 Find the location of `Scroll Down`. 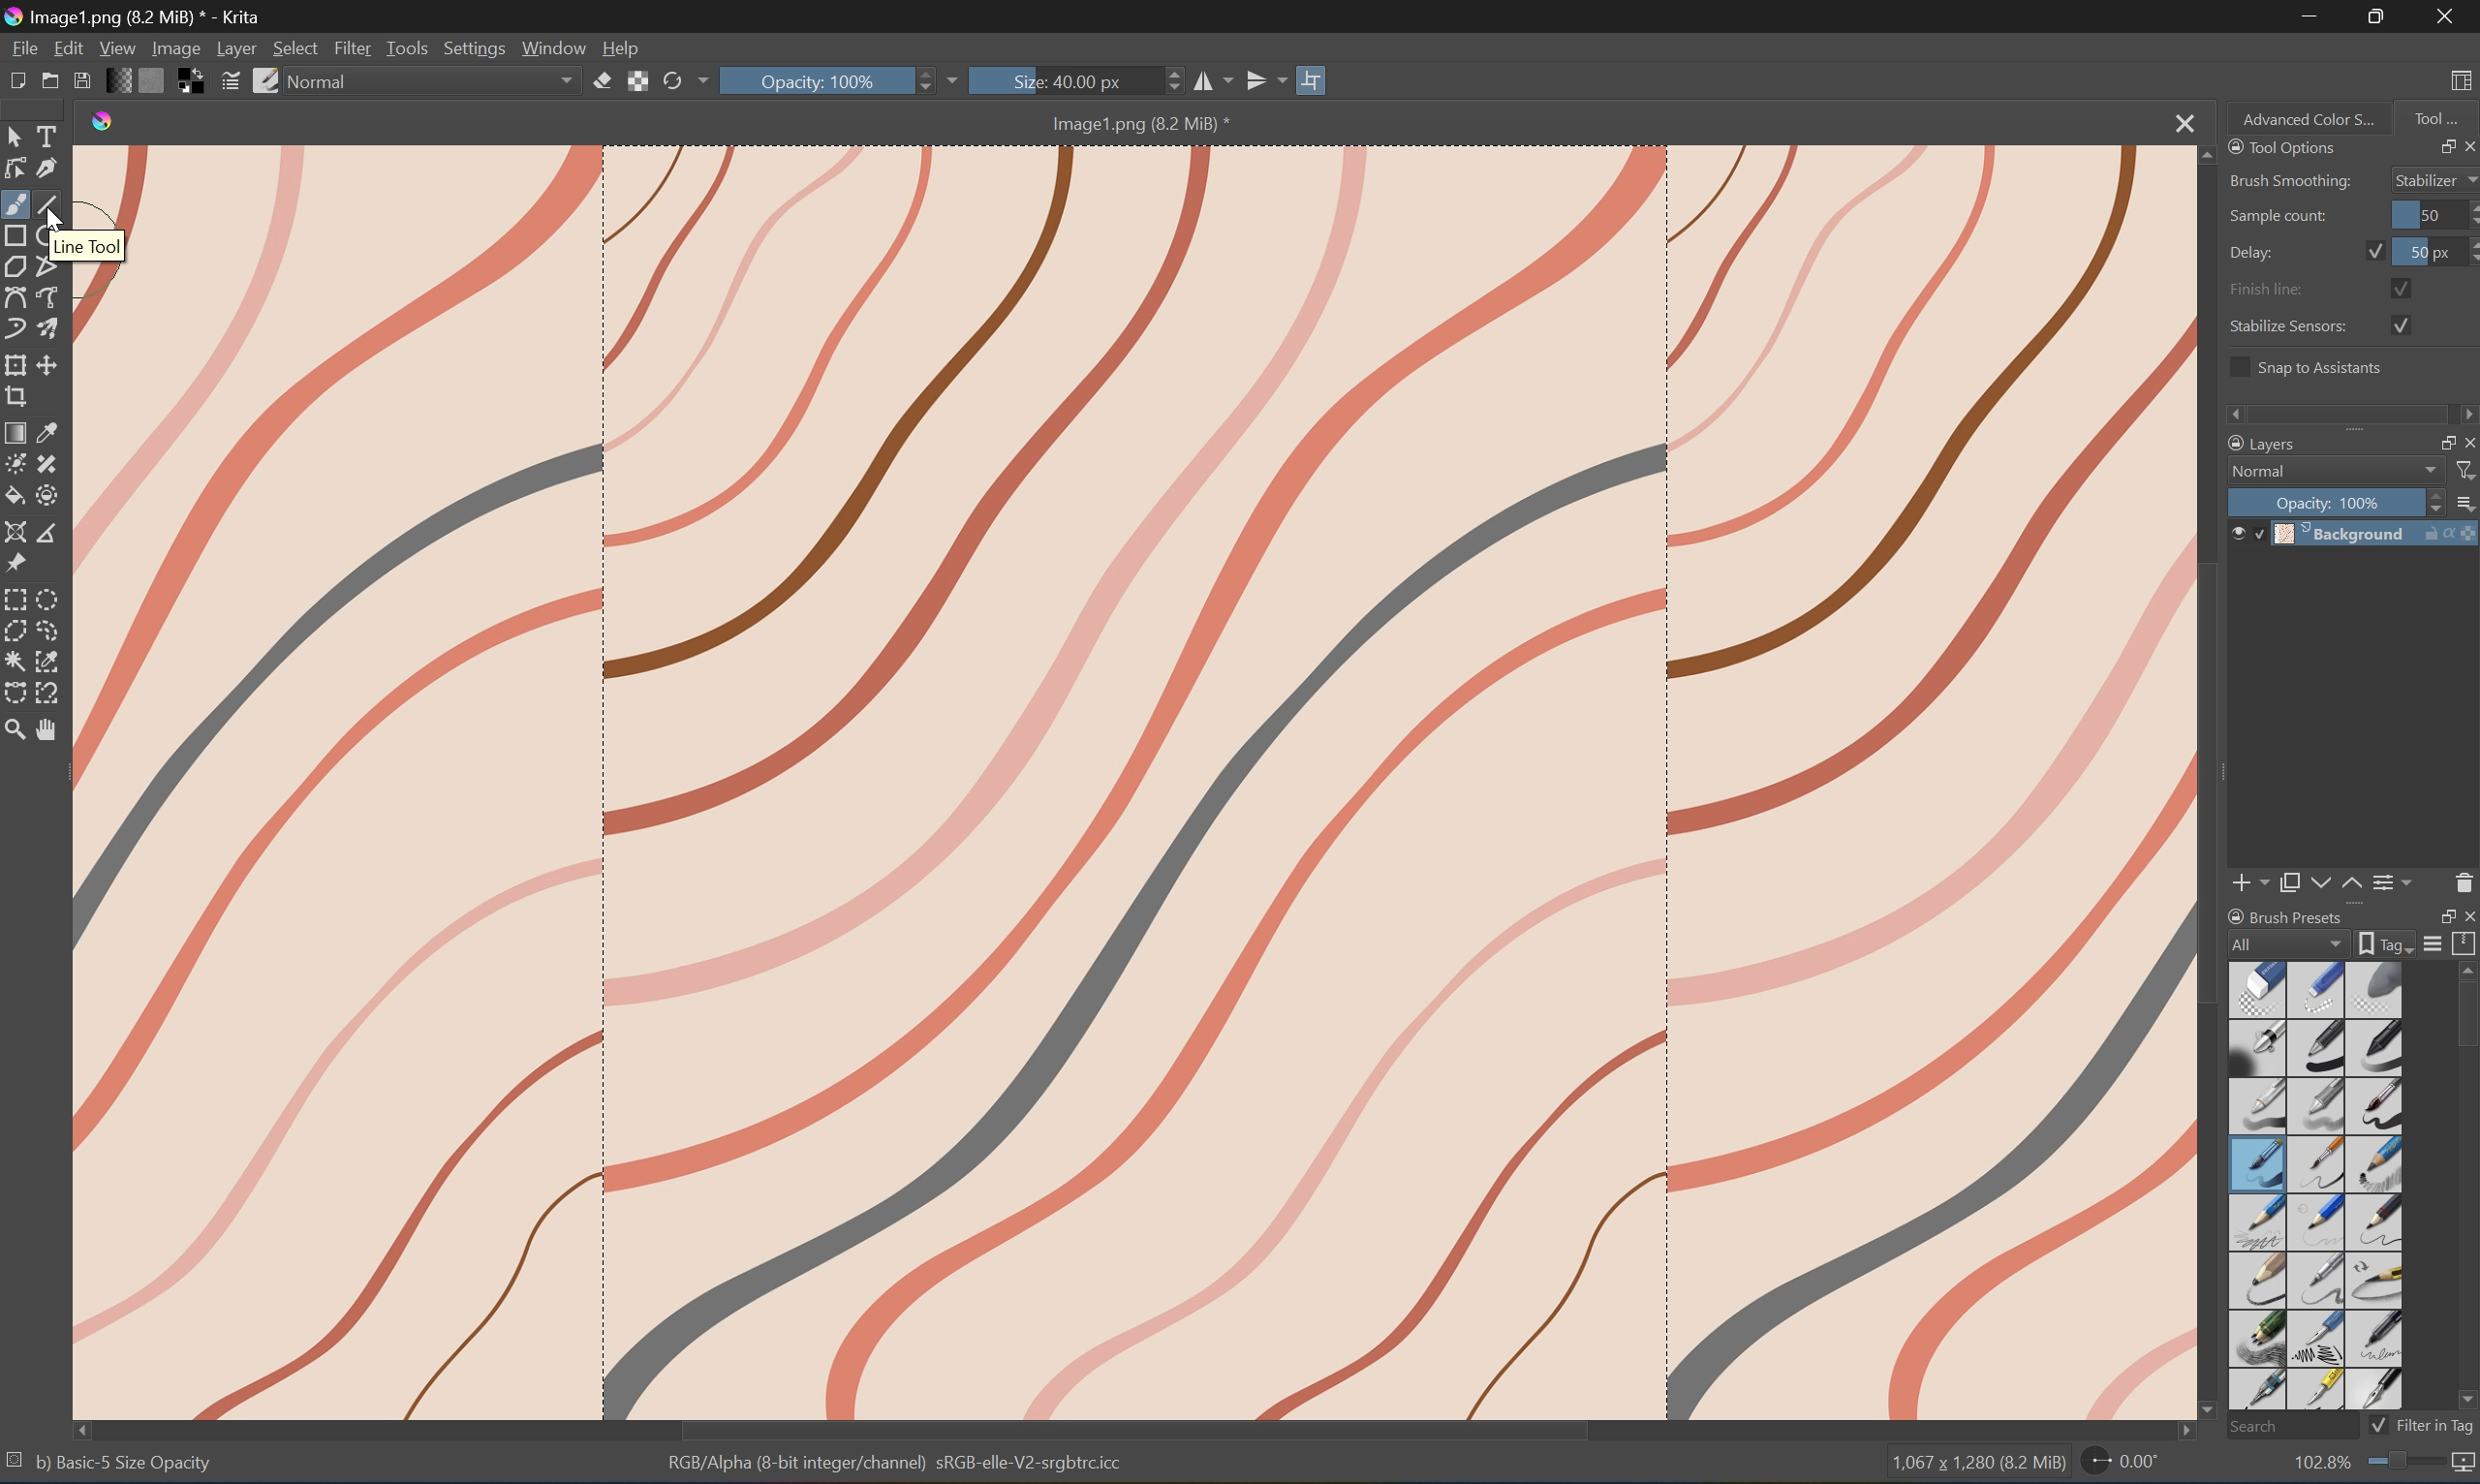

Scroll Down is located at coordinates (2464, 1400).